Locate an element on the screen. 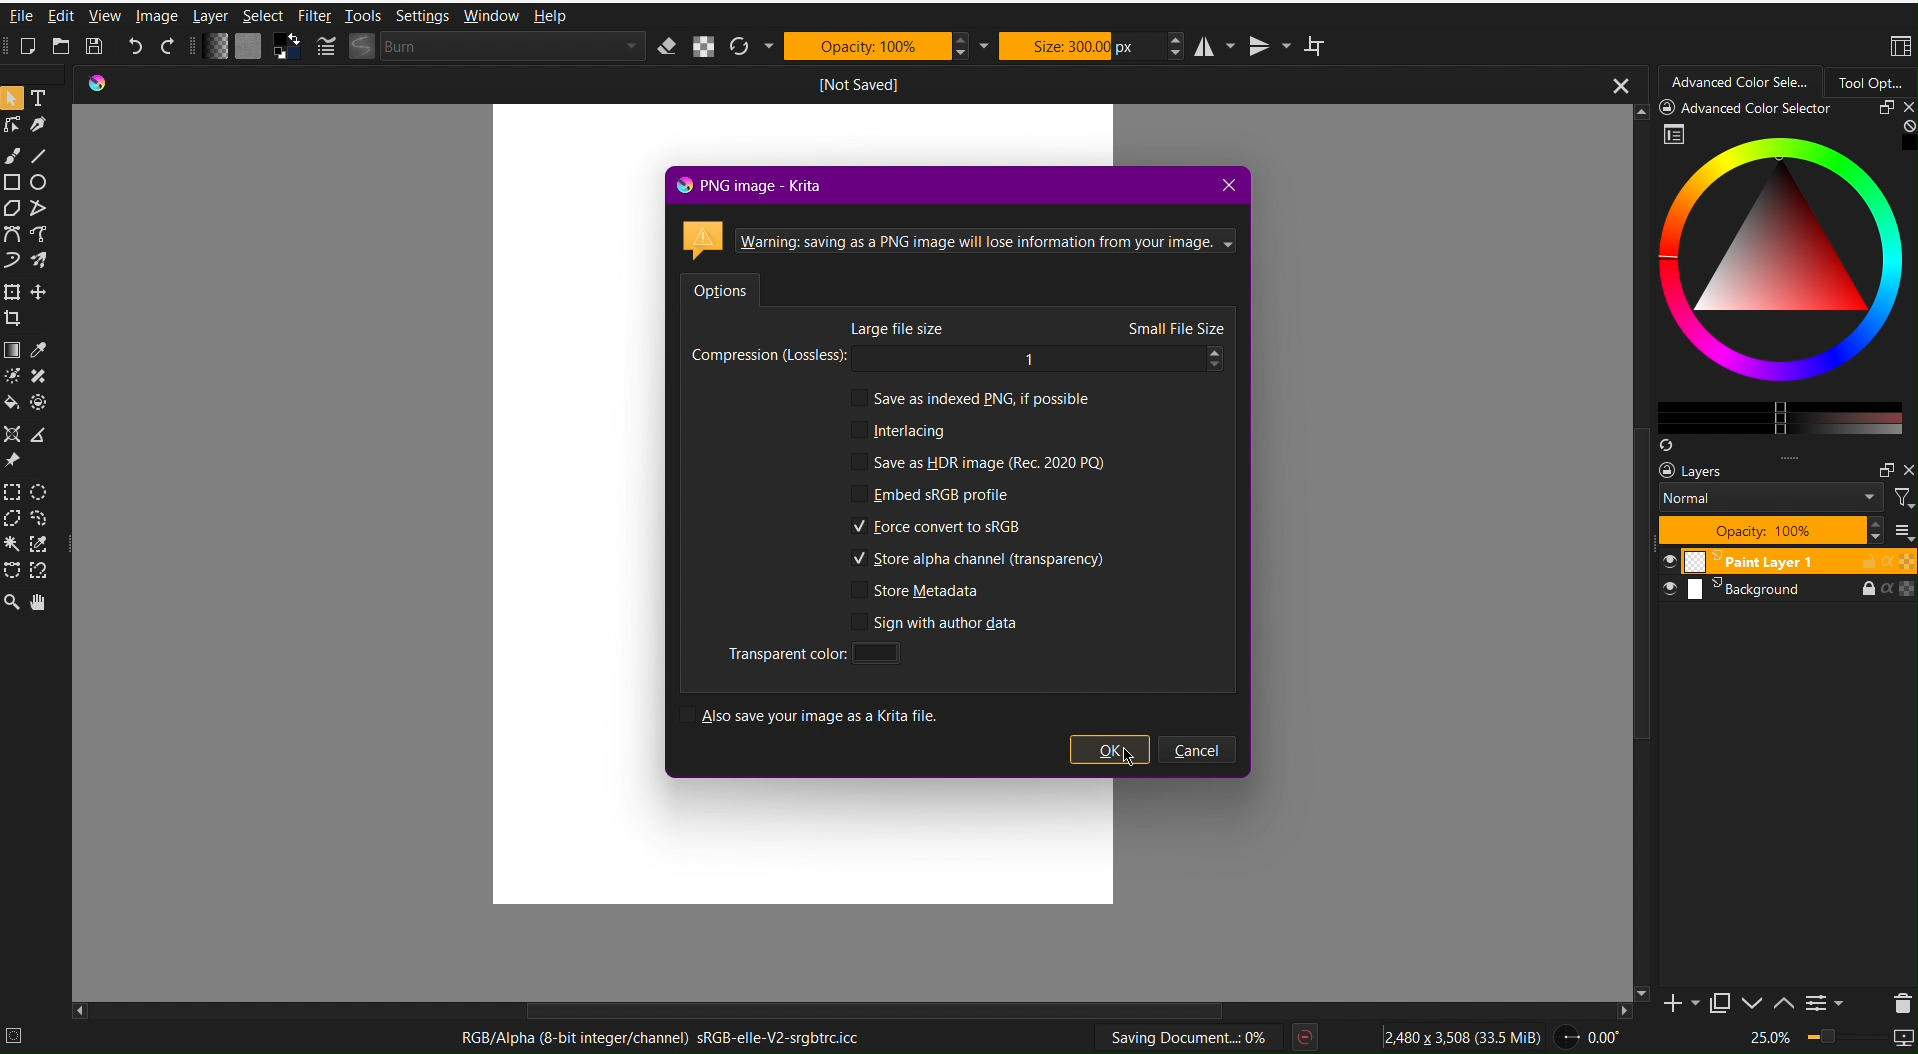  Erase is located at coordinates (668, 47).